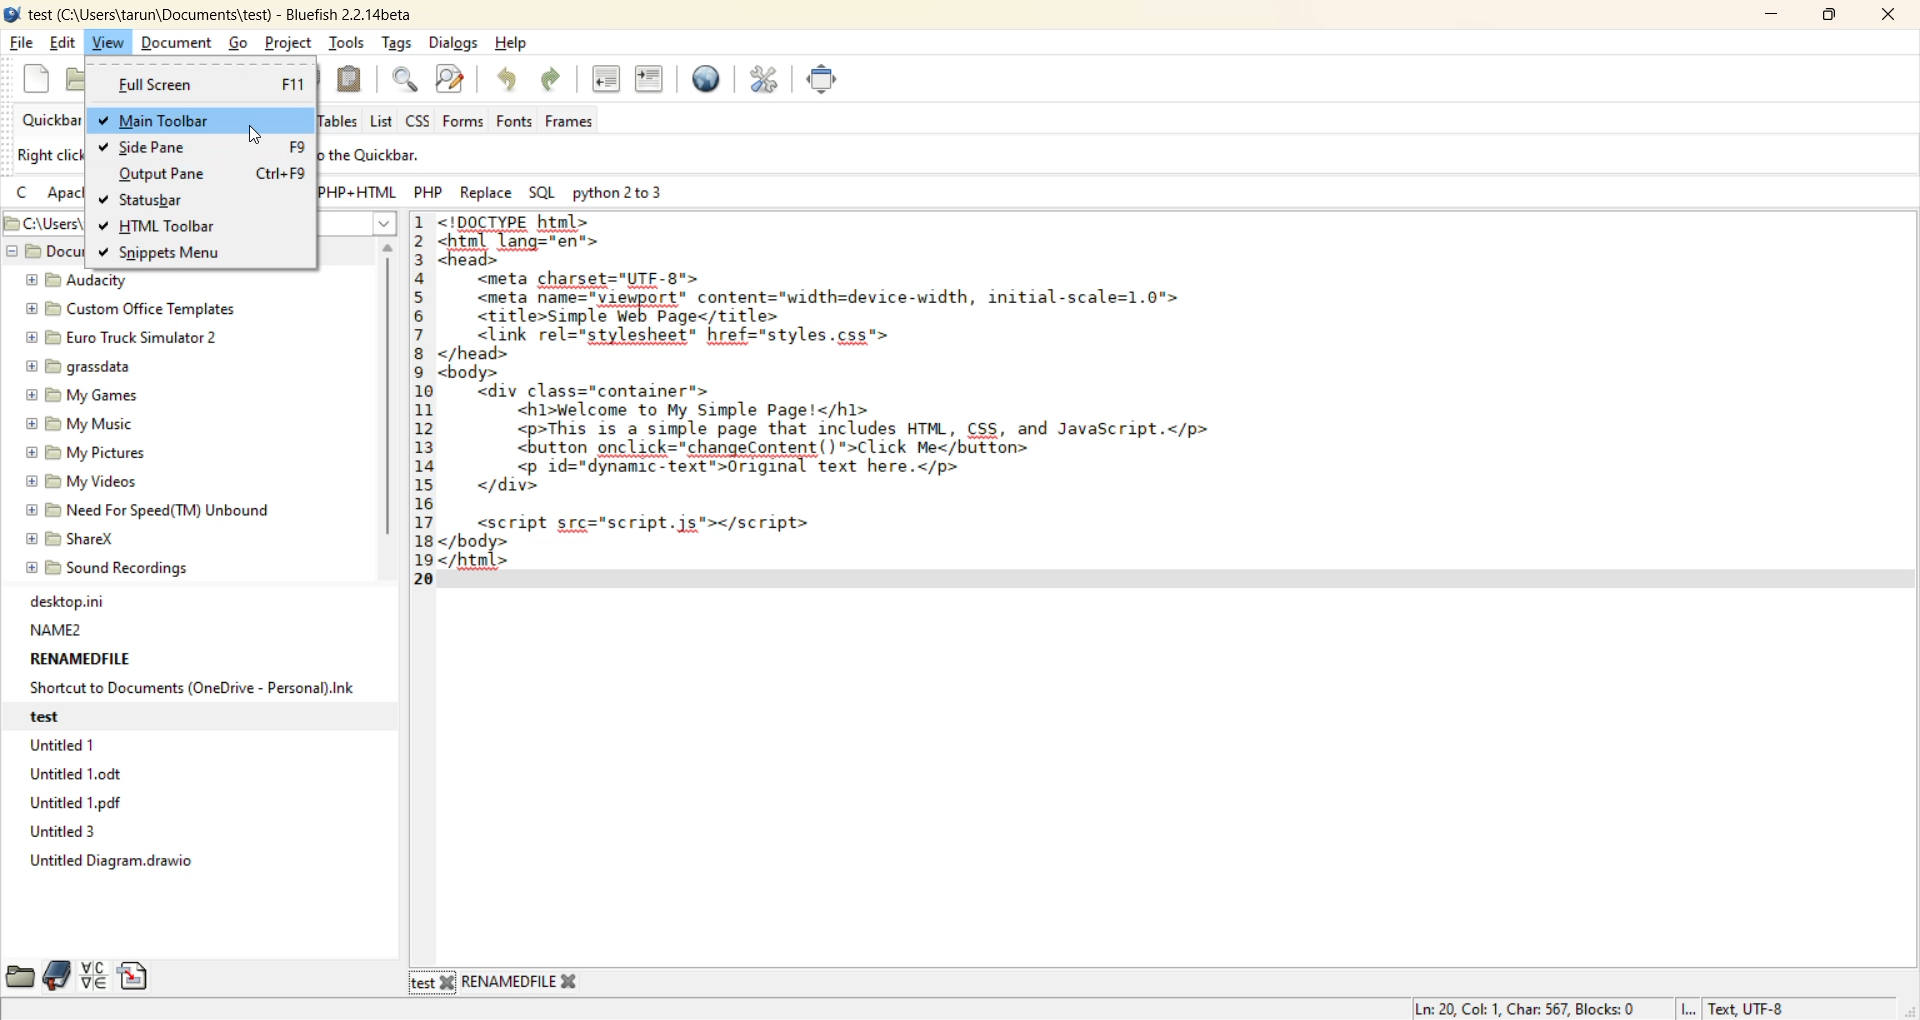  I want to click on full screen, so click(823, 82).